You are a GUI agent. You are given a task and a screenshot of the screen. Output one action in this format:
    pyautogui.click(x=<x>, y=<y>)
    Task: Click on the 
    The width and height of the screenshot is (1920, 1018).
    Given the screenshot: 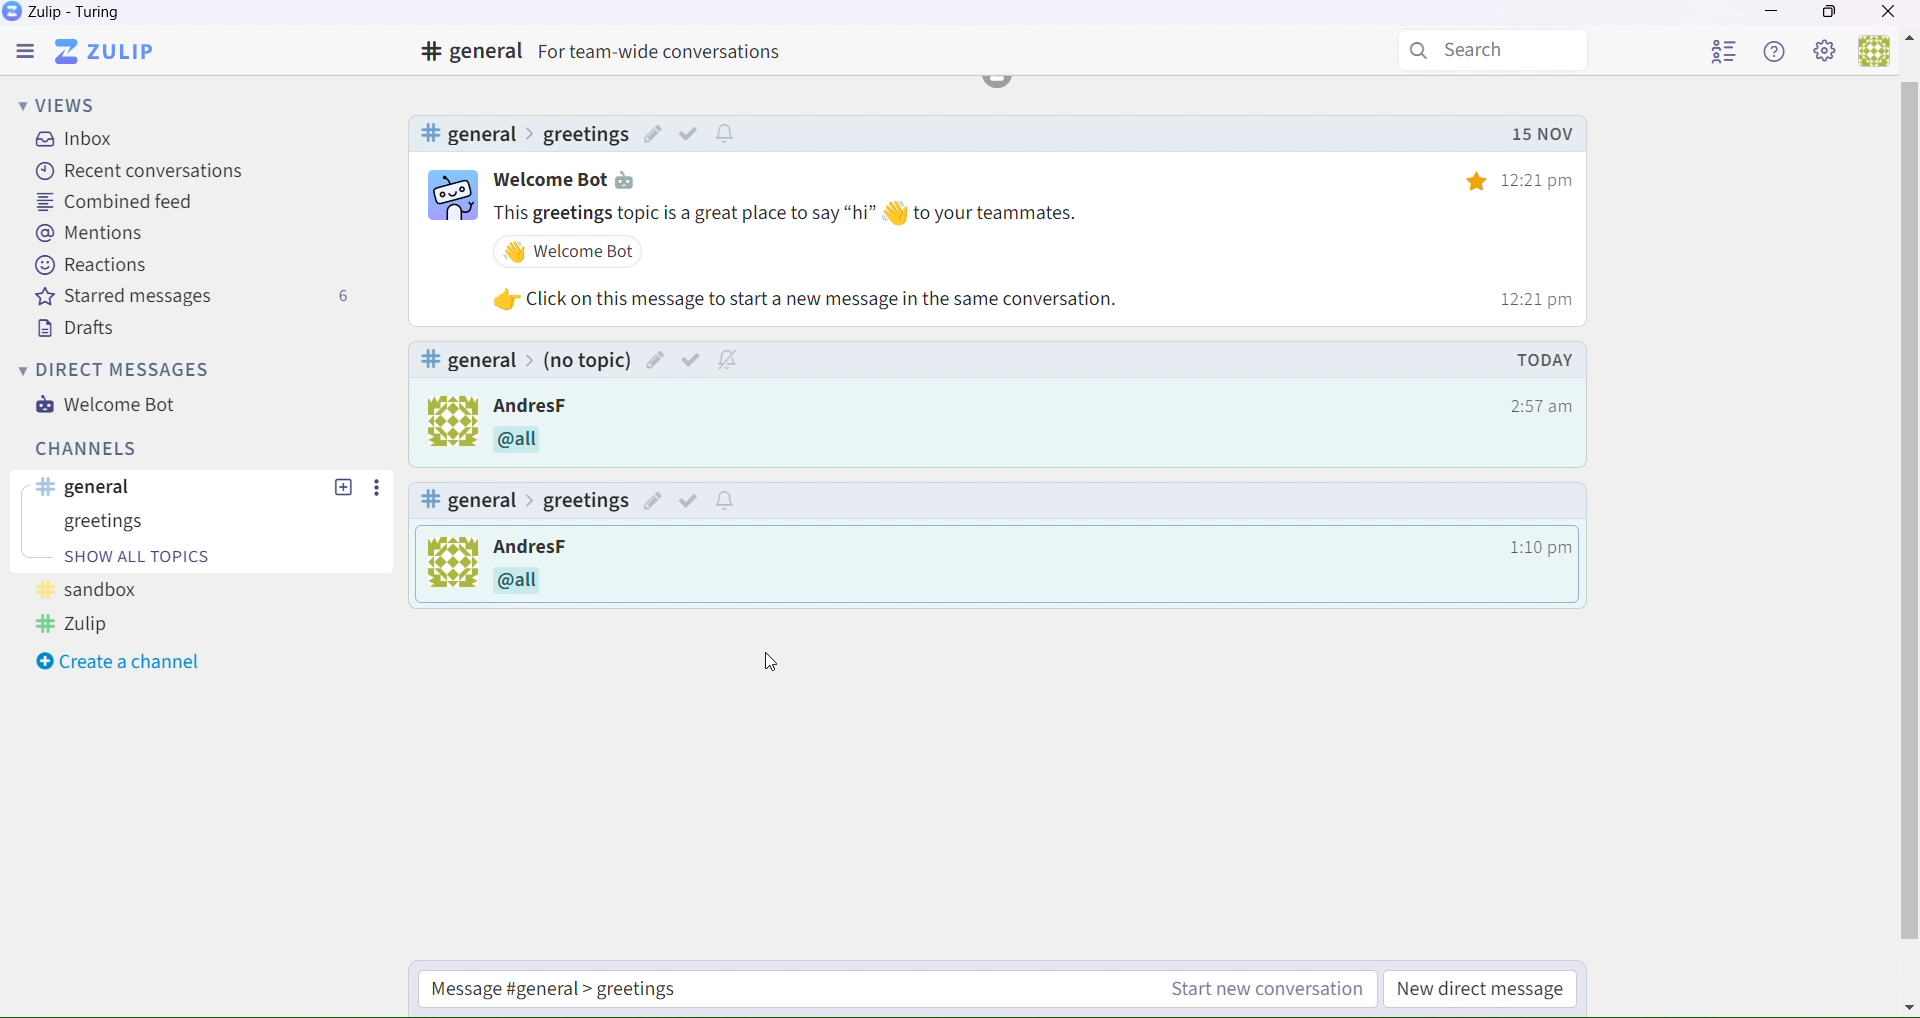 What is the action you would take?
    pyautogui.click(x=1908, y=41)
    